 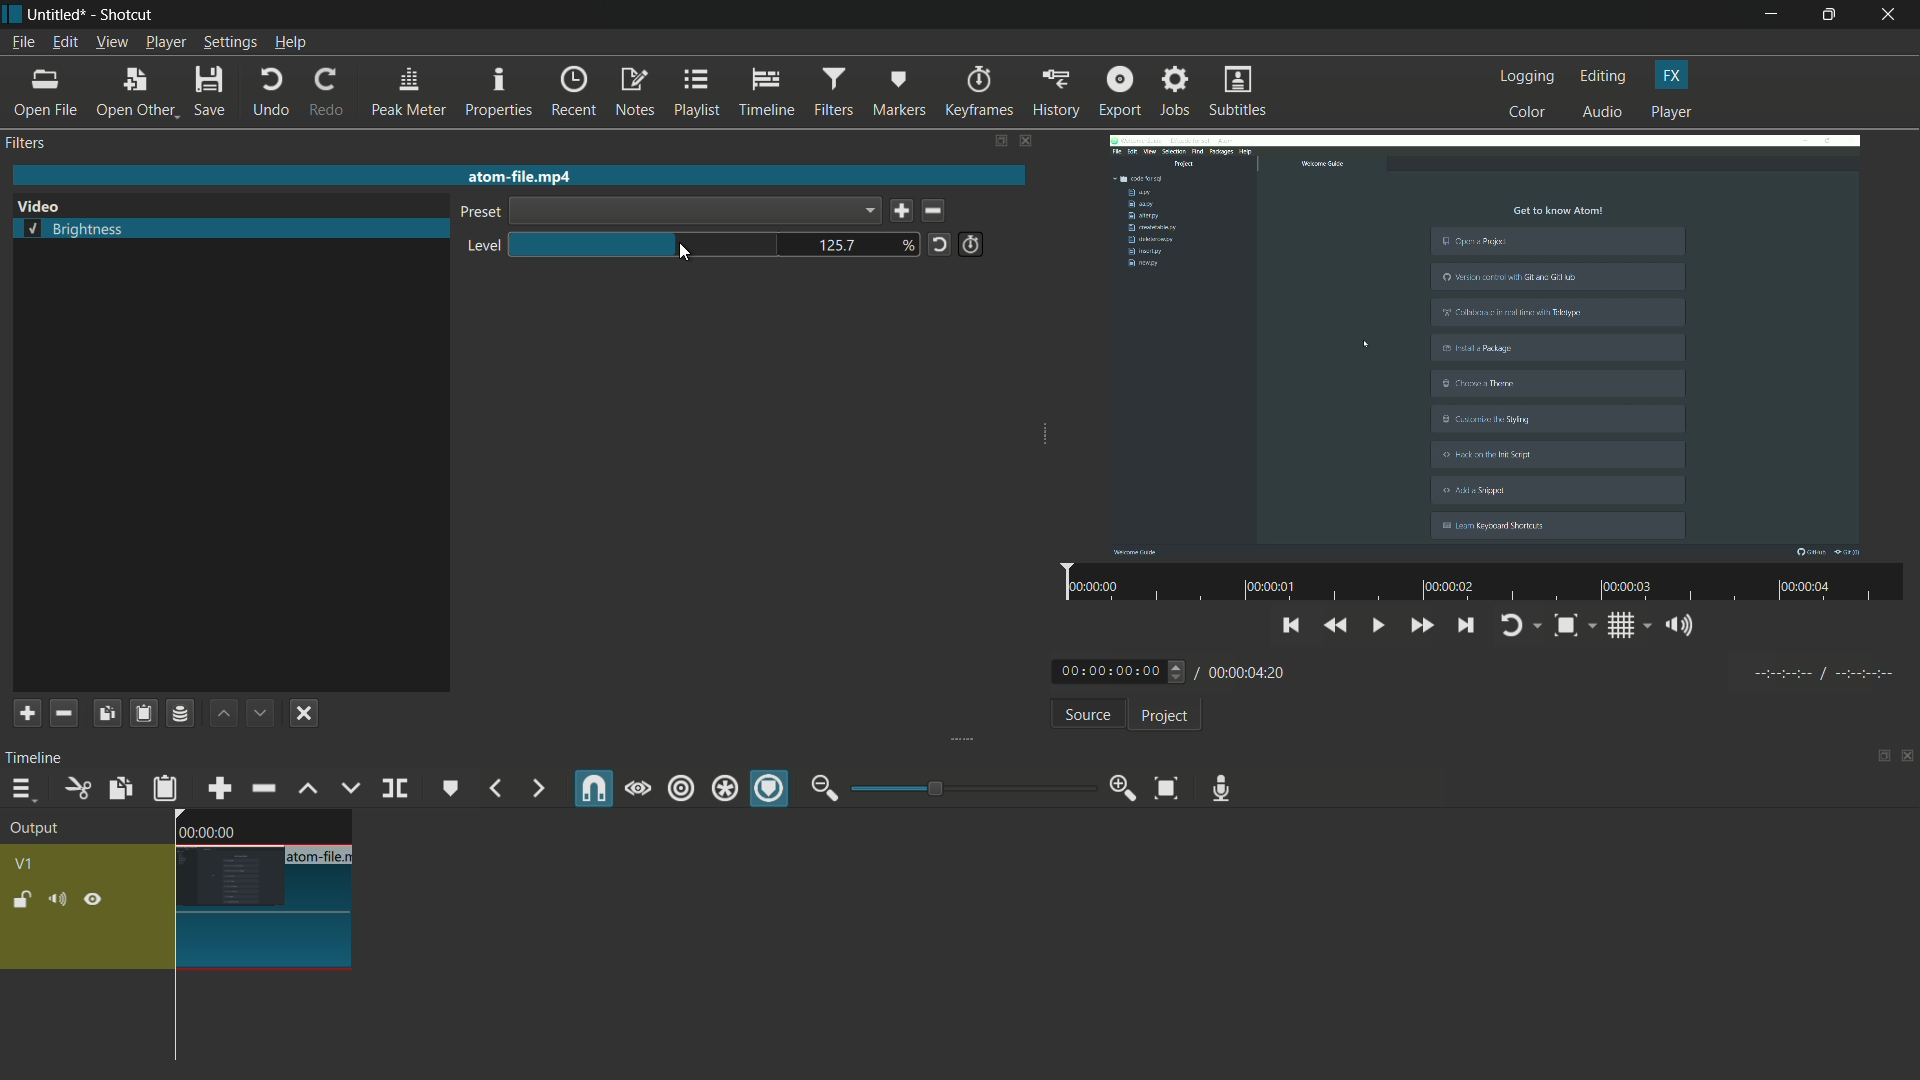 I want to click on move filter down, so click(x=262, y=713).